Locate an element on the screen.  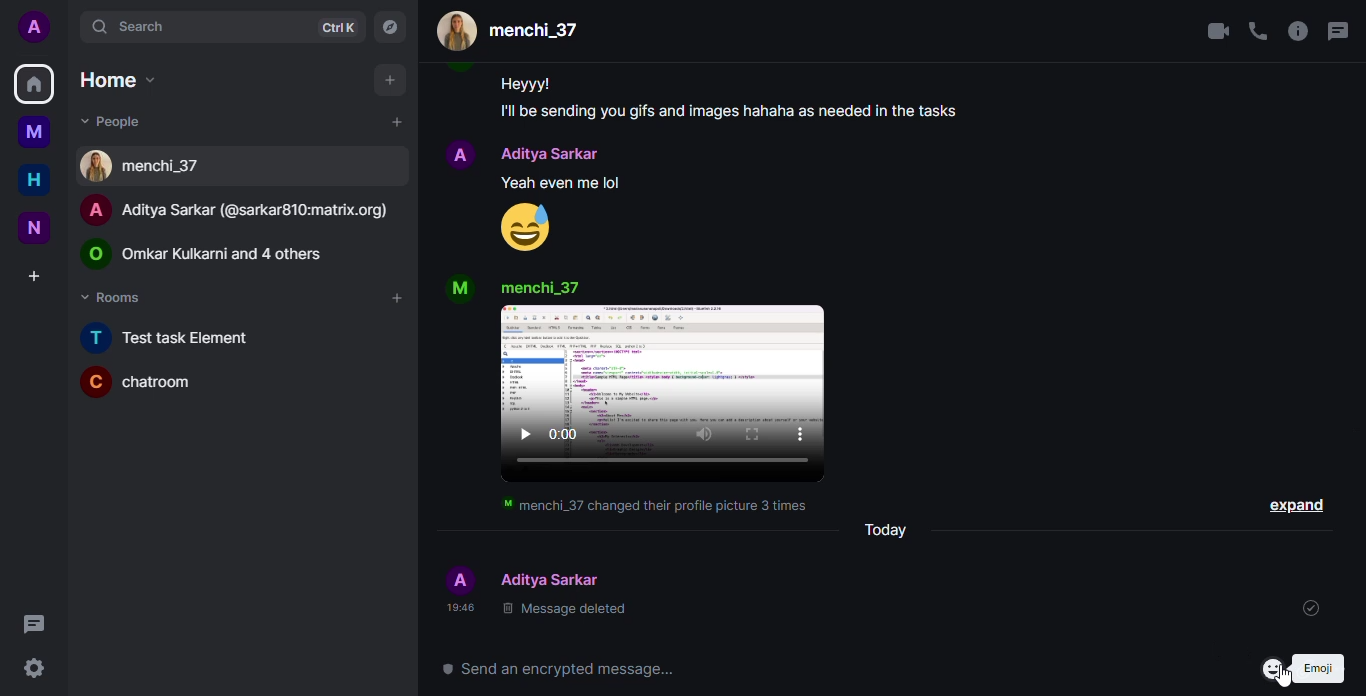
chatroom is located at coordinates (142, 382).